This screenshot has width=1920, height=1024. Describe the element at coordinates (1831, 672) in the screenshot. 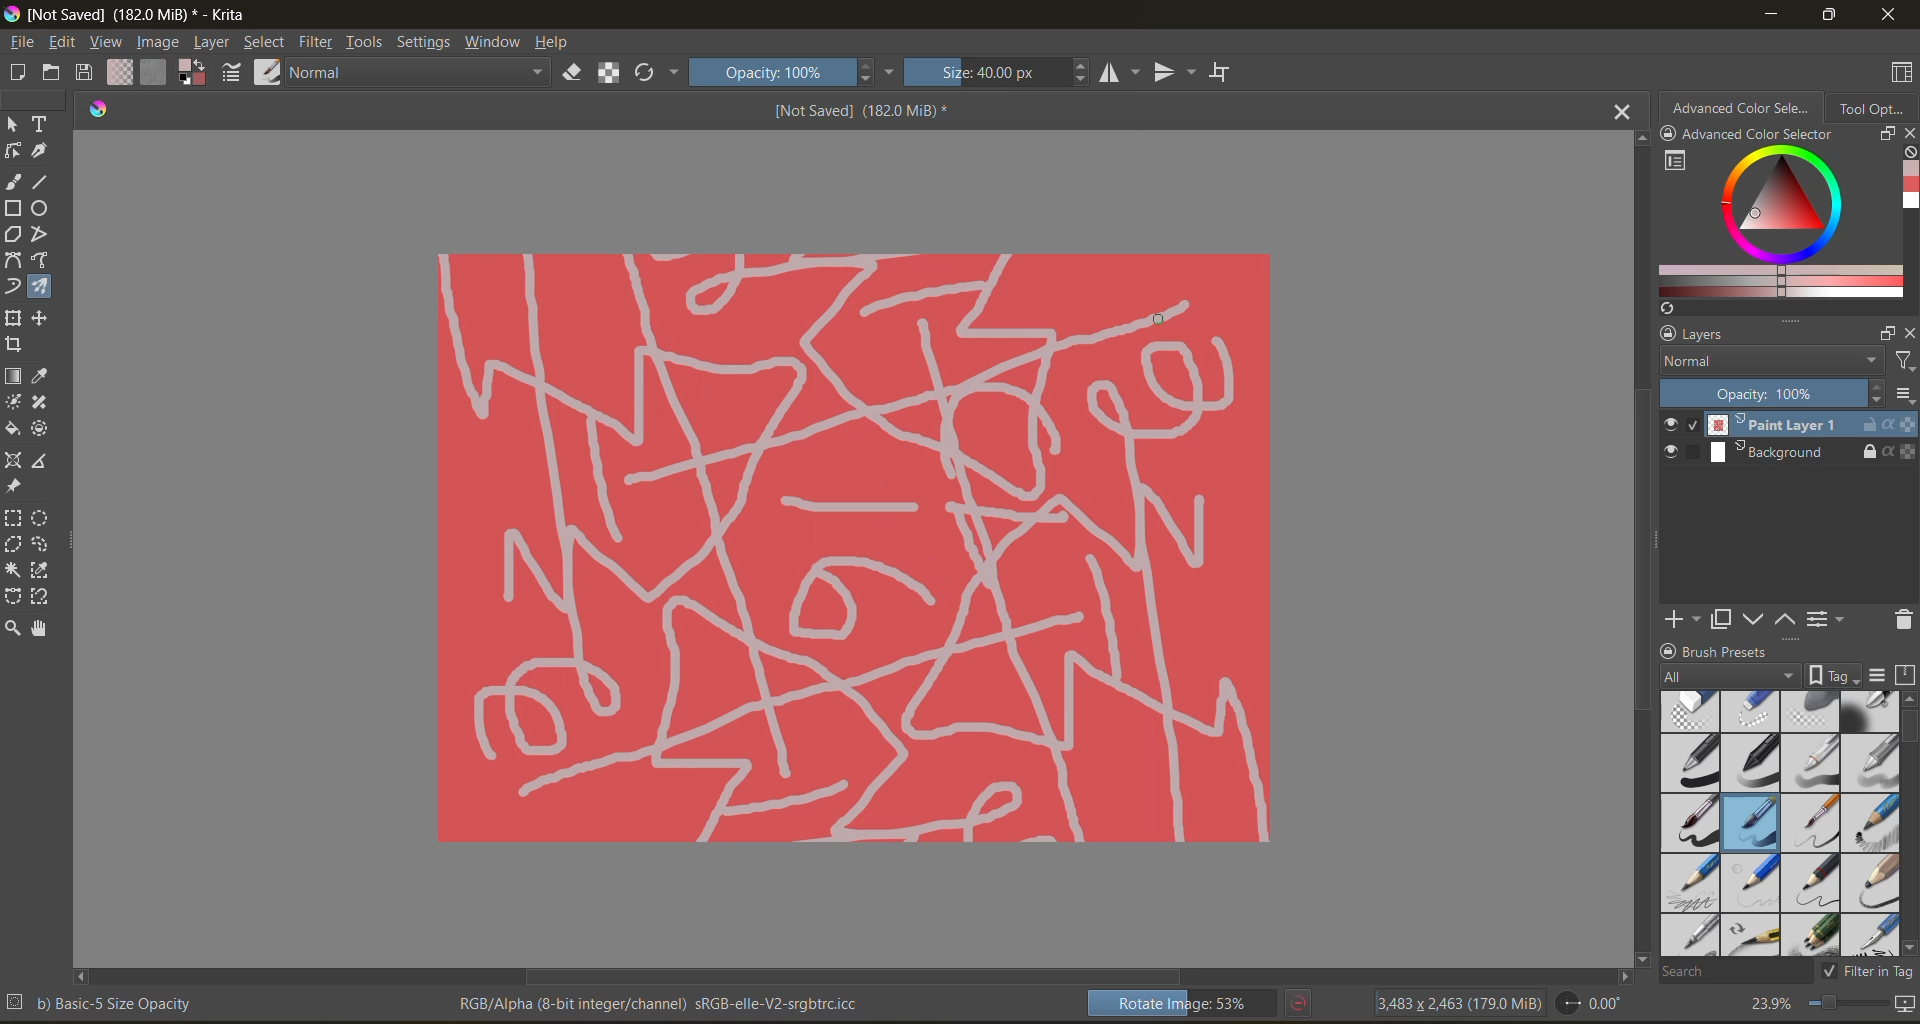

I see `show tag box` at that location.